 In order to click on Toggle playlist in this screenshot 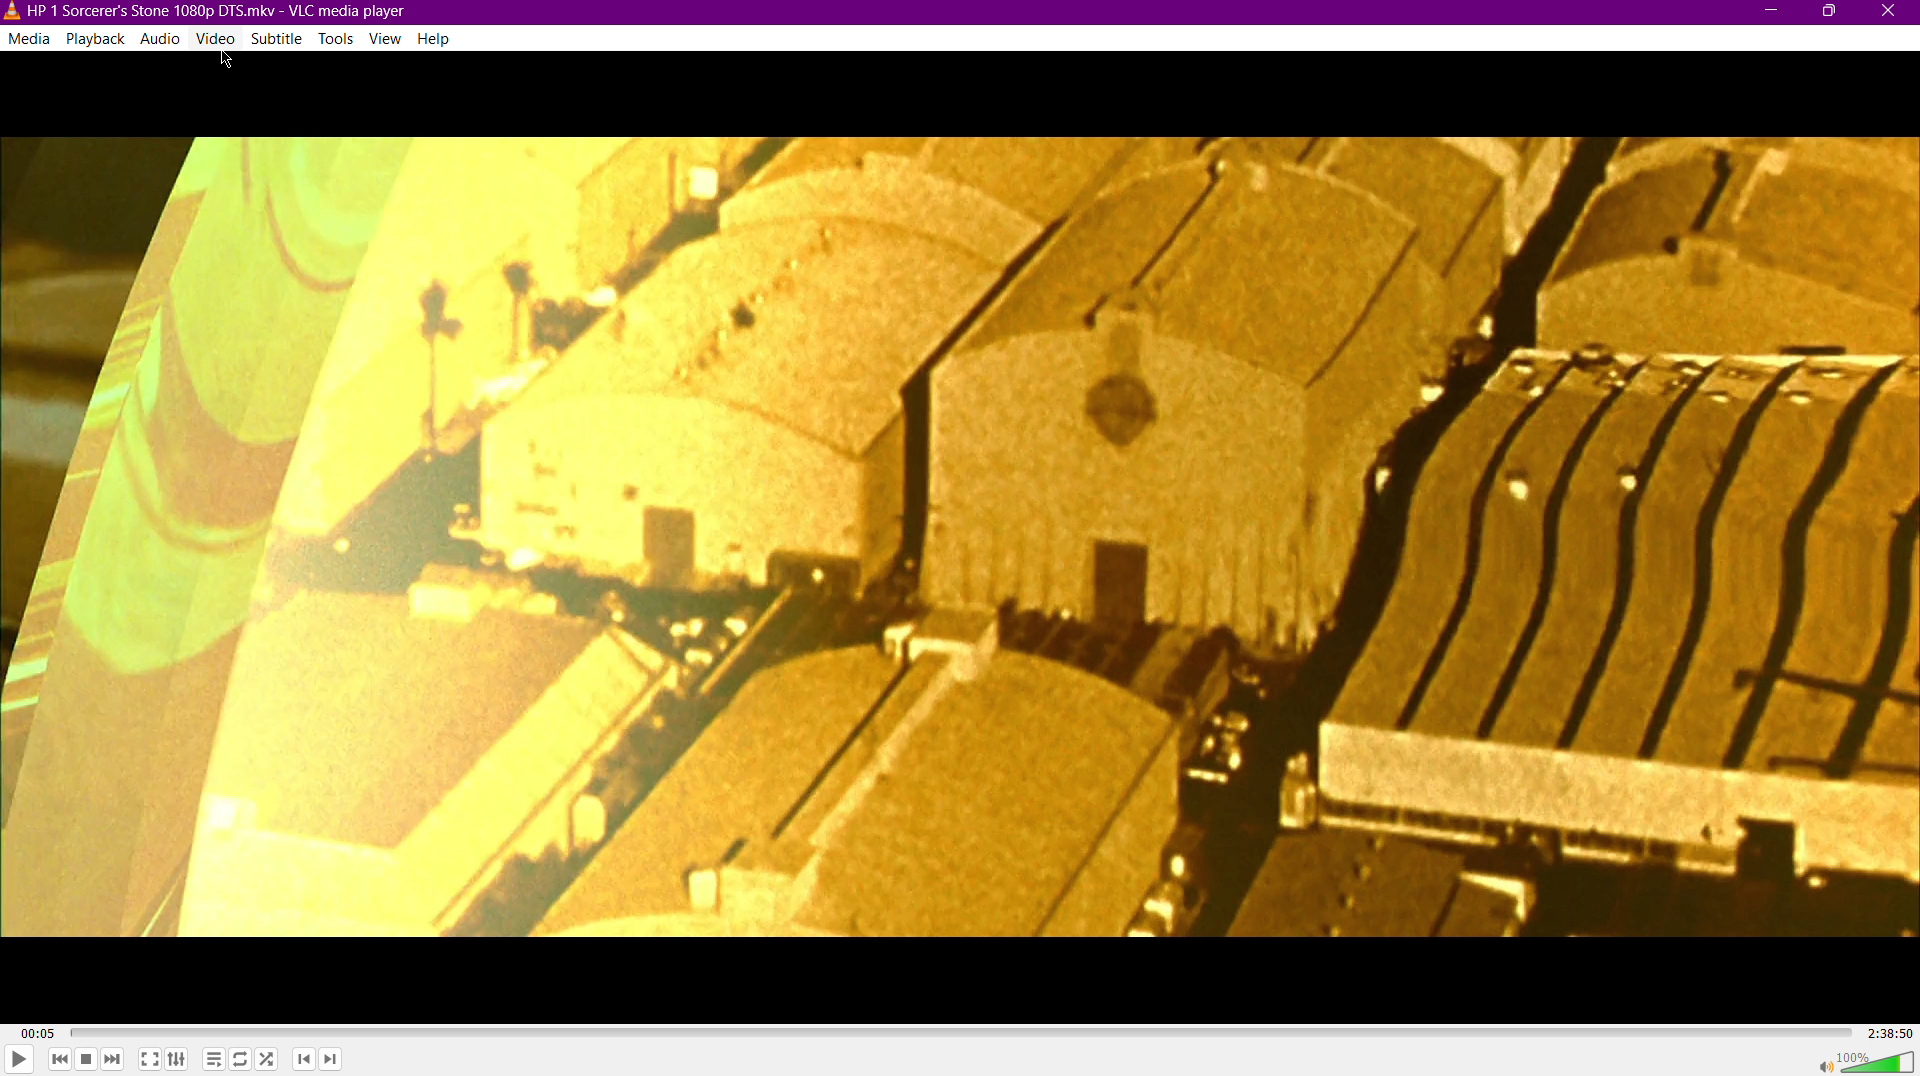, I will do `click(214, 1060)`.